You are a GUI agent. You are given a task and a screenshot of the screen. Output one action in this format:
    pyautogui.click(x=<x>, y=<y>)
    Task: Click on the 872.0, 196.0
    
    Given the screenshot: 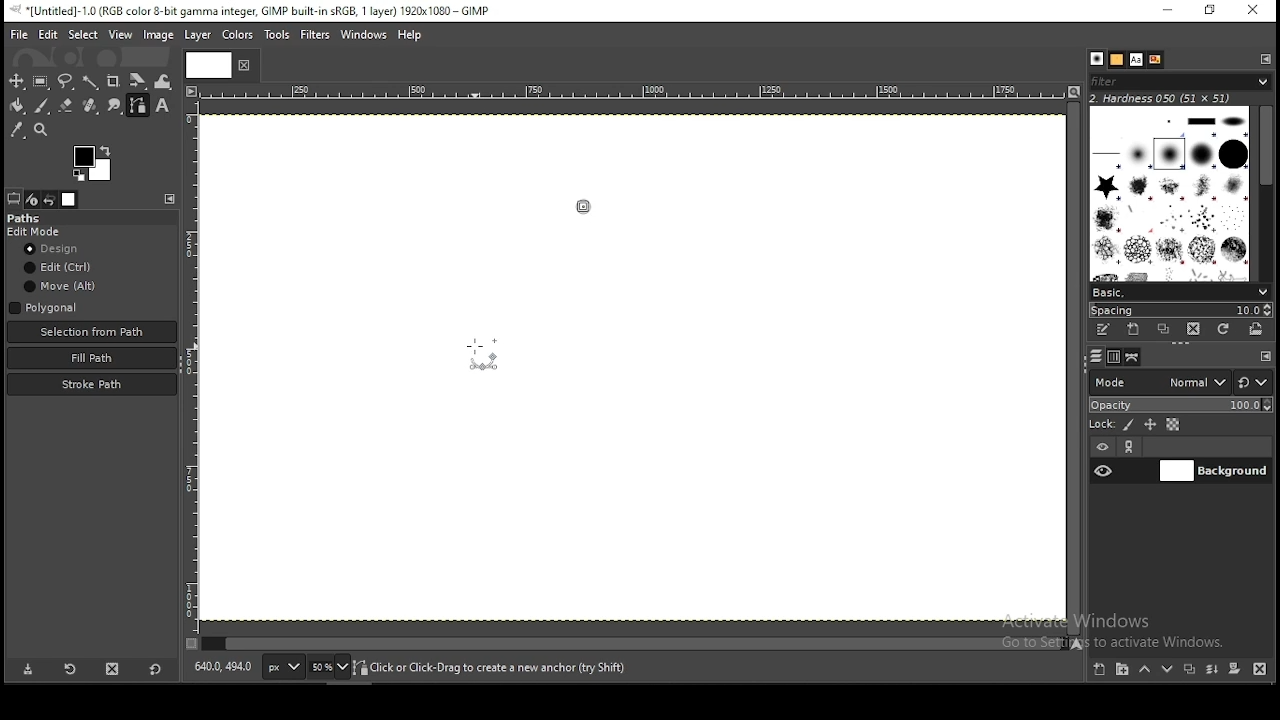 What is the action you would take?
    pyautogui.click(x=225, y=669)
    